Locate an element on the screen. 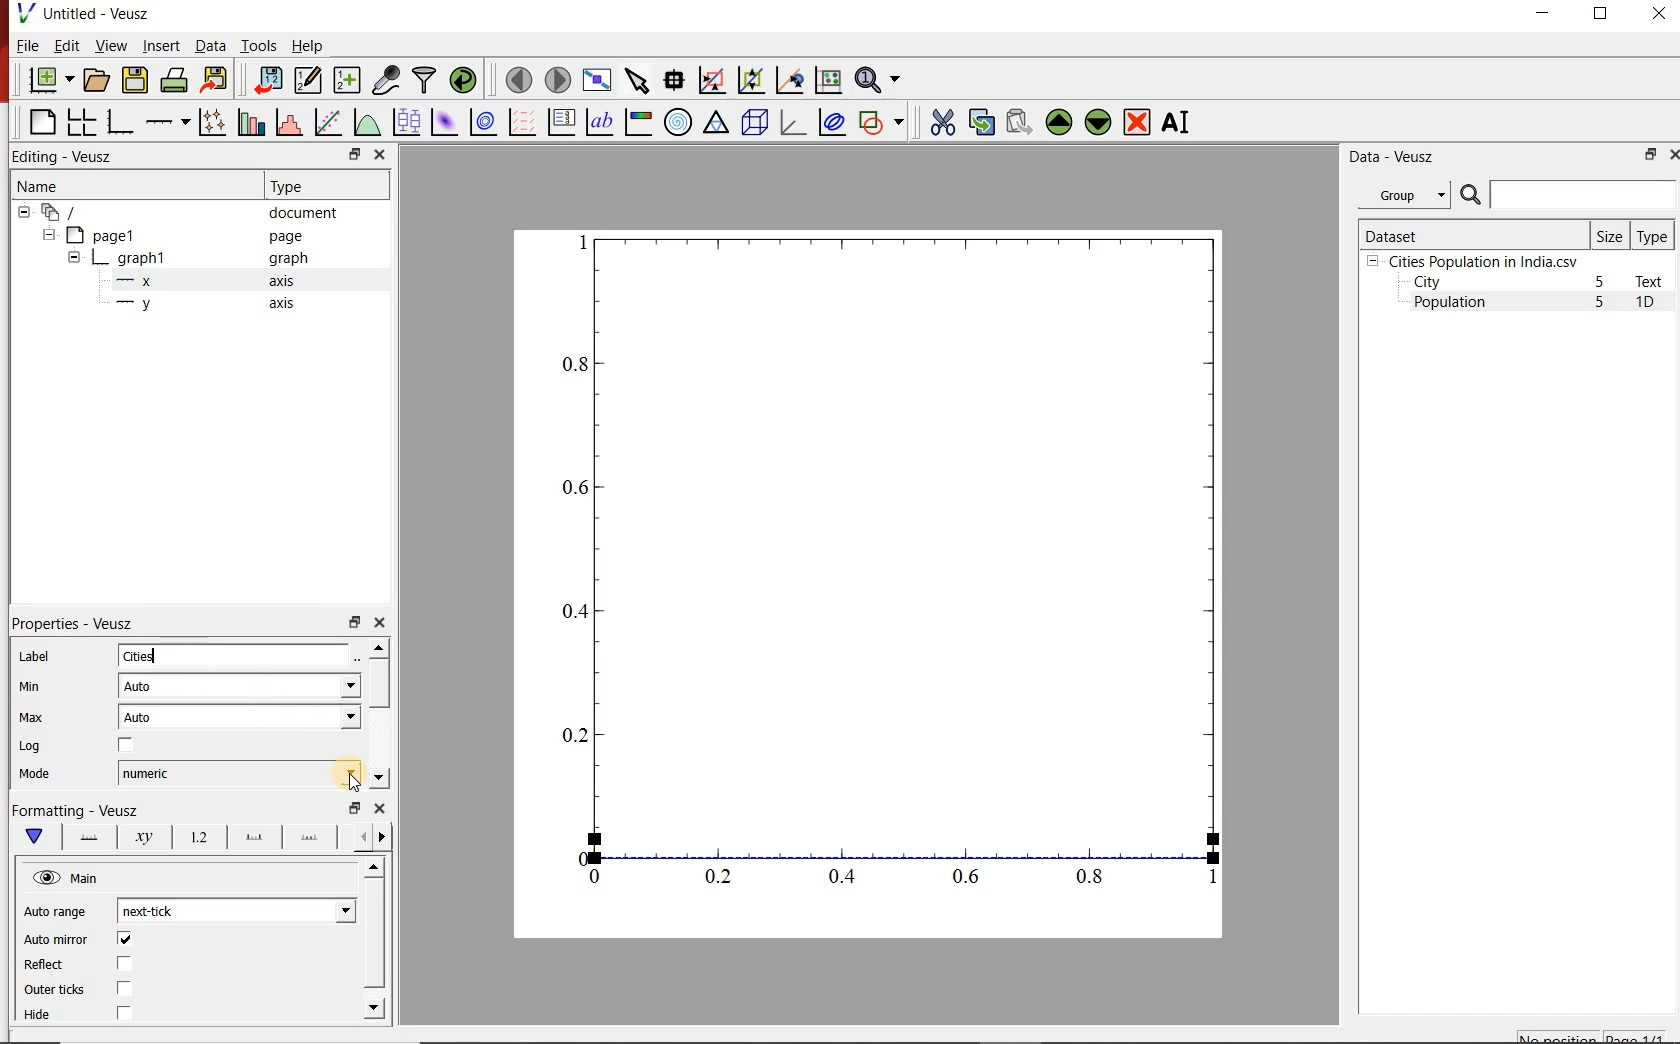 Image resolution: width=1680 pixels, height=1044 pixels. Axis line is located at coordinates (88, 840).